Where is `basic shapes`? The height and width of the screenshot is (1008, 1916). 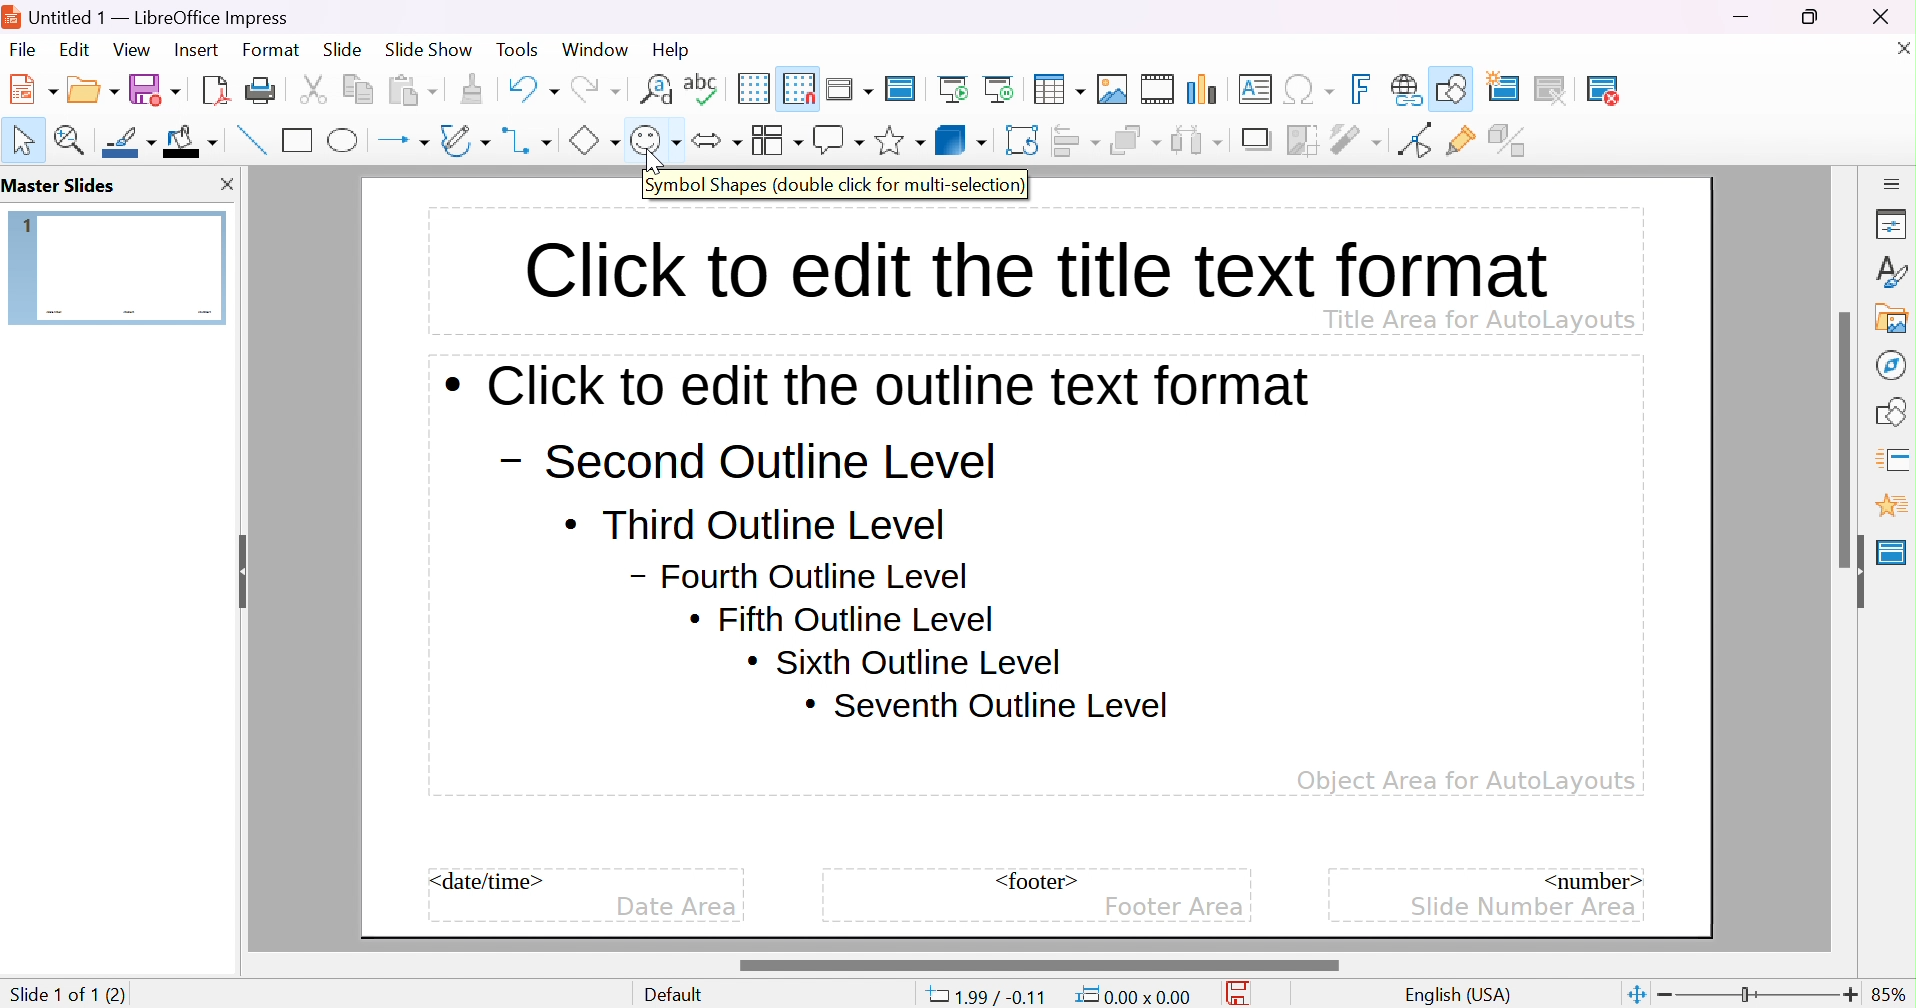 basic shapes is located at coordinates (593, 140).